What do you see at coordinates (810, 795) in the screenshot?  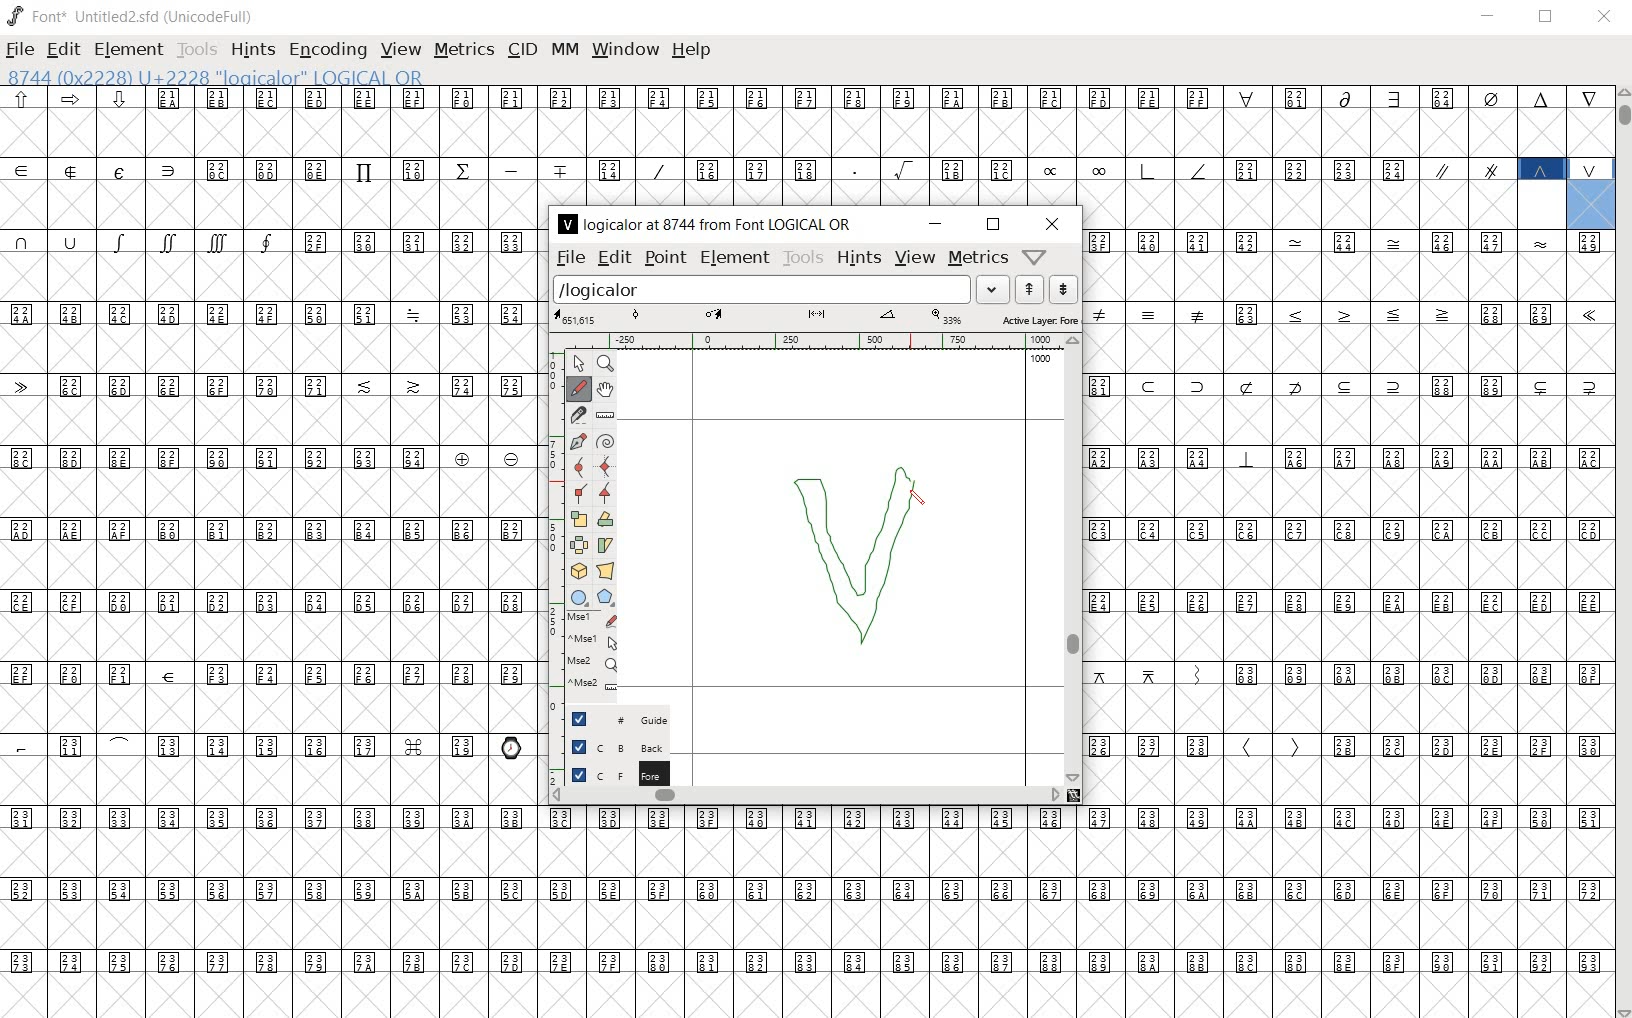 I see `scrollbar` at bounding box center [810, 795].